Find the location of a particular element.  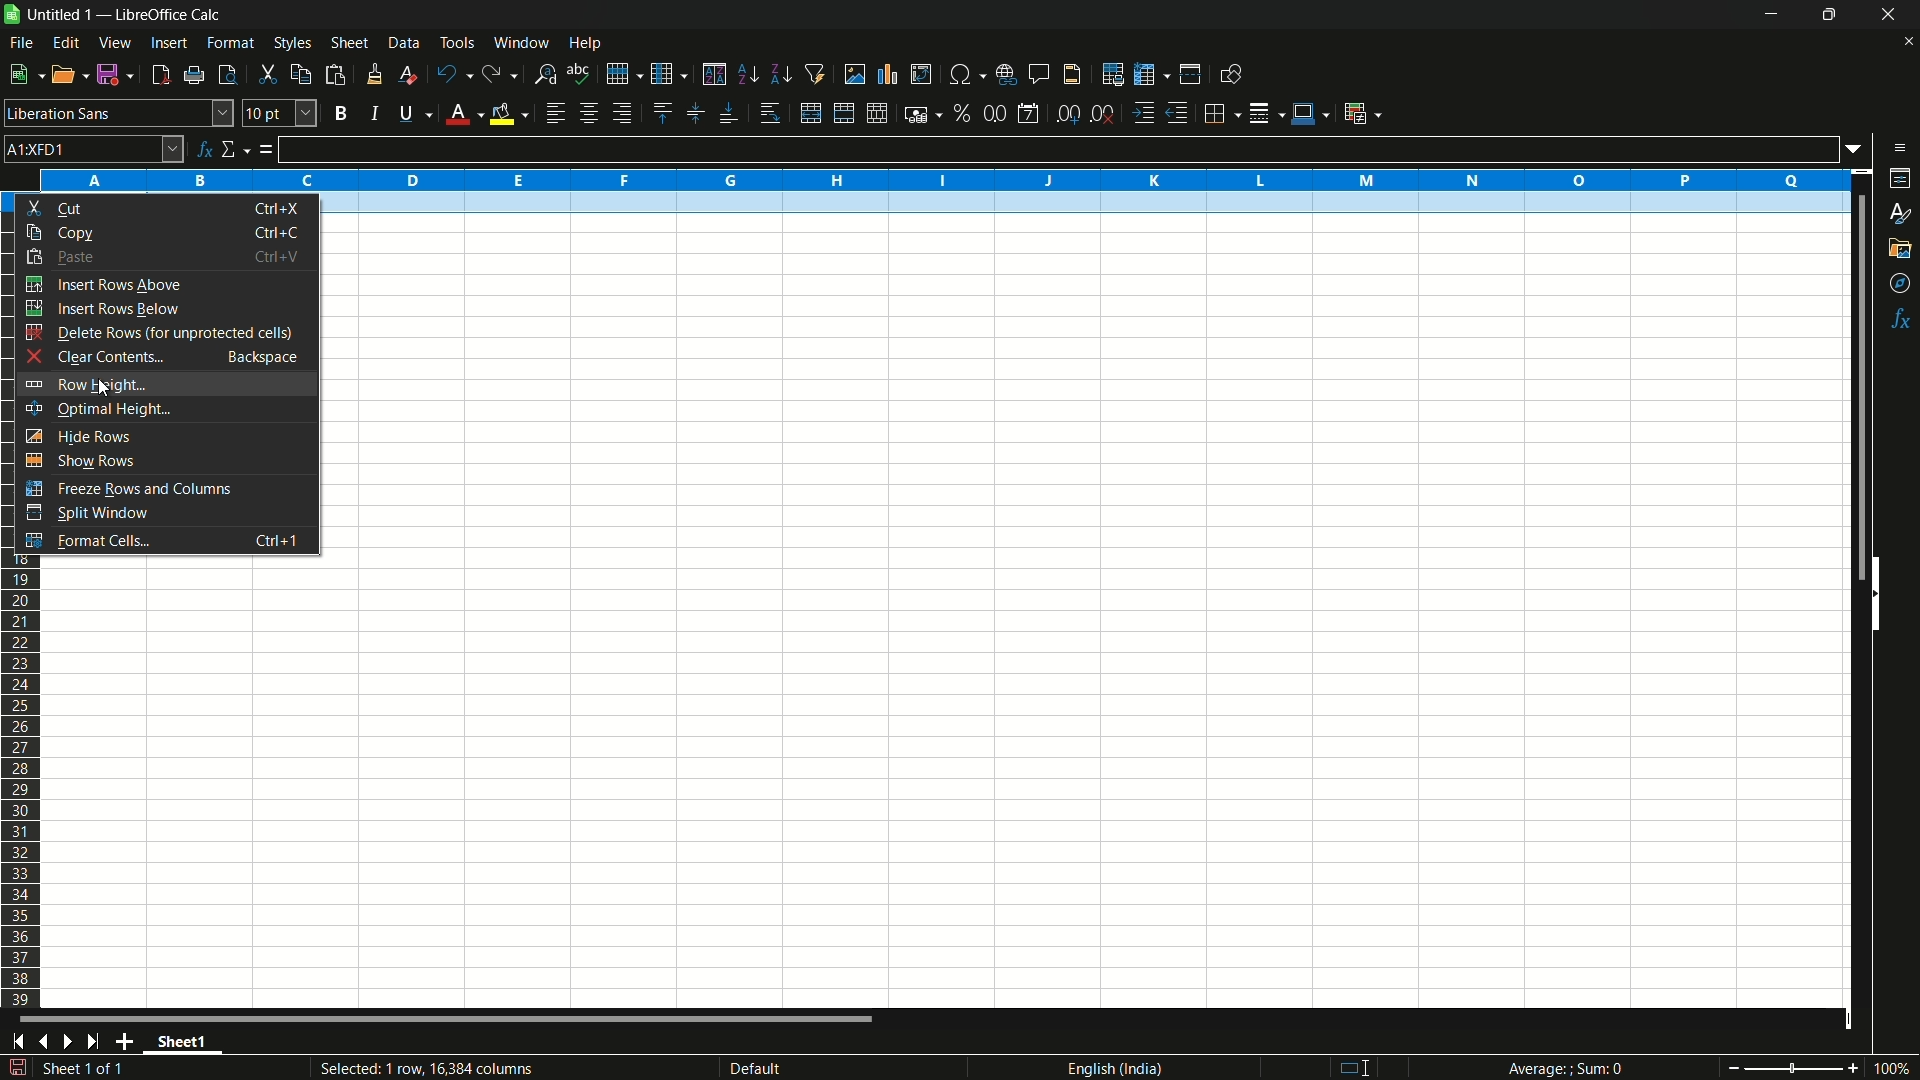

export directly as pdf is located at coordinates (160, 75).